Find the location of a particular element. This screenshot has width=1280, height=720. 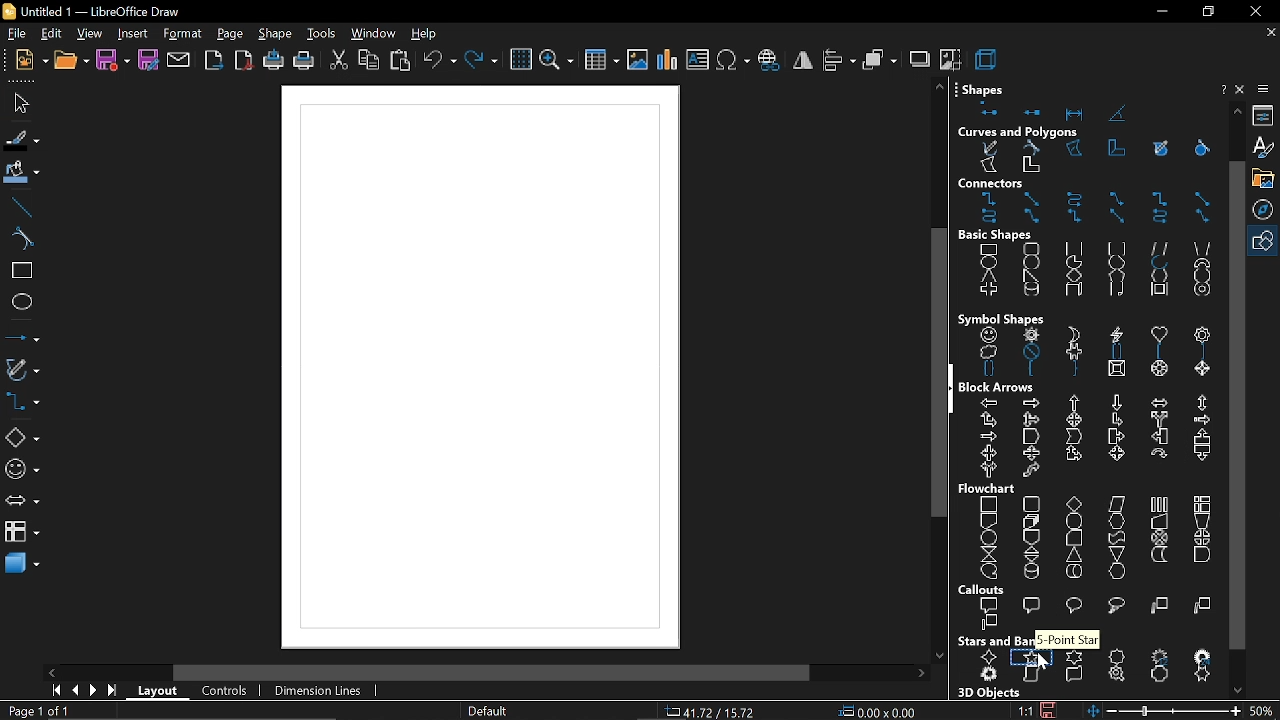

symbol shapes is located at coordinates (1090, 351).